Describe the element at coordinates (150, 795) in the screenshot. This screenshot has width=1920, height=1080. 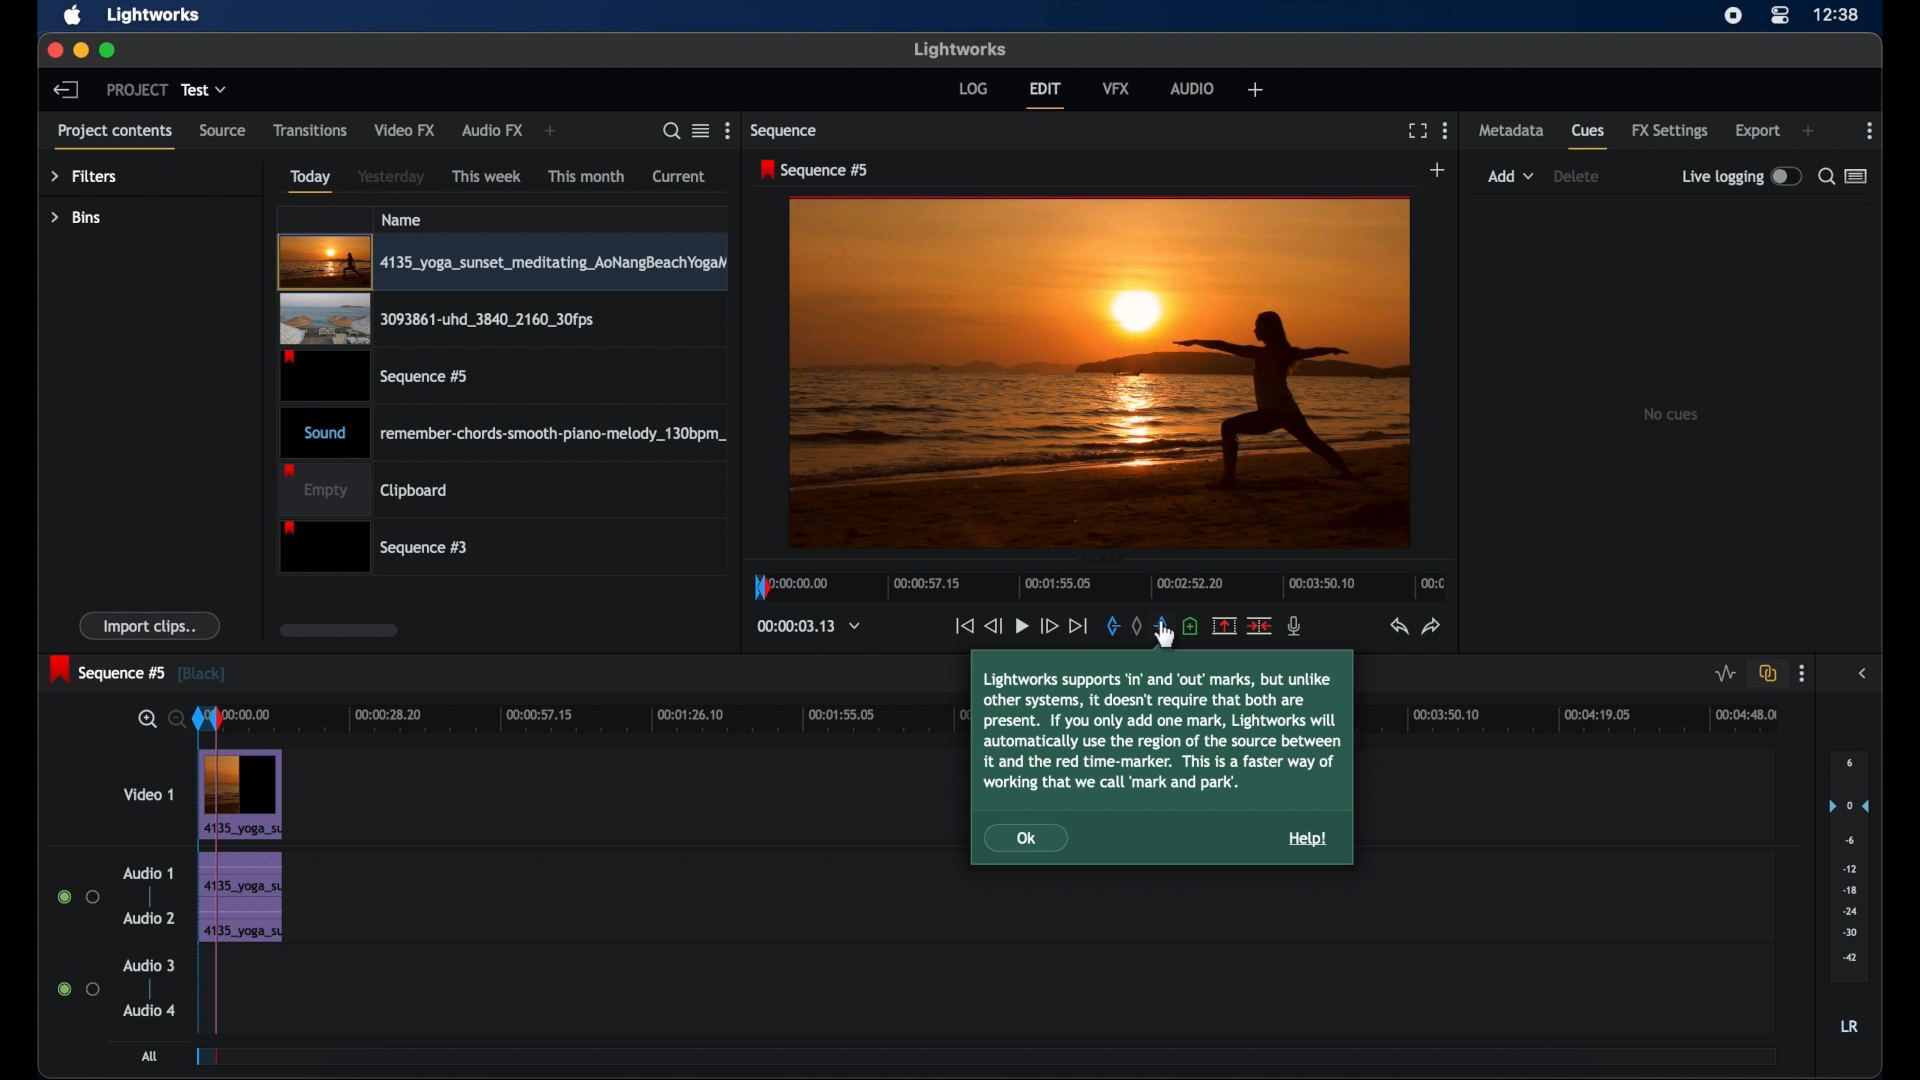
I see `video 1` at that location.